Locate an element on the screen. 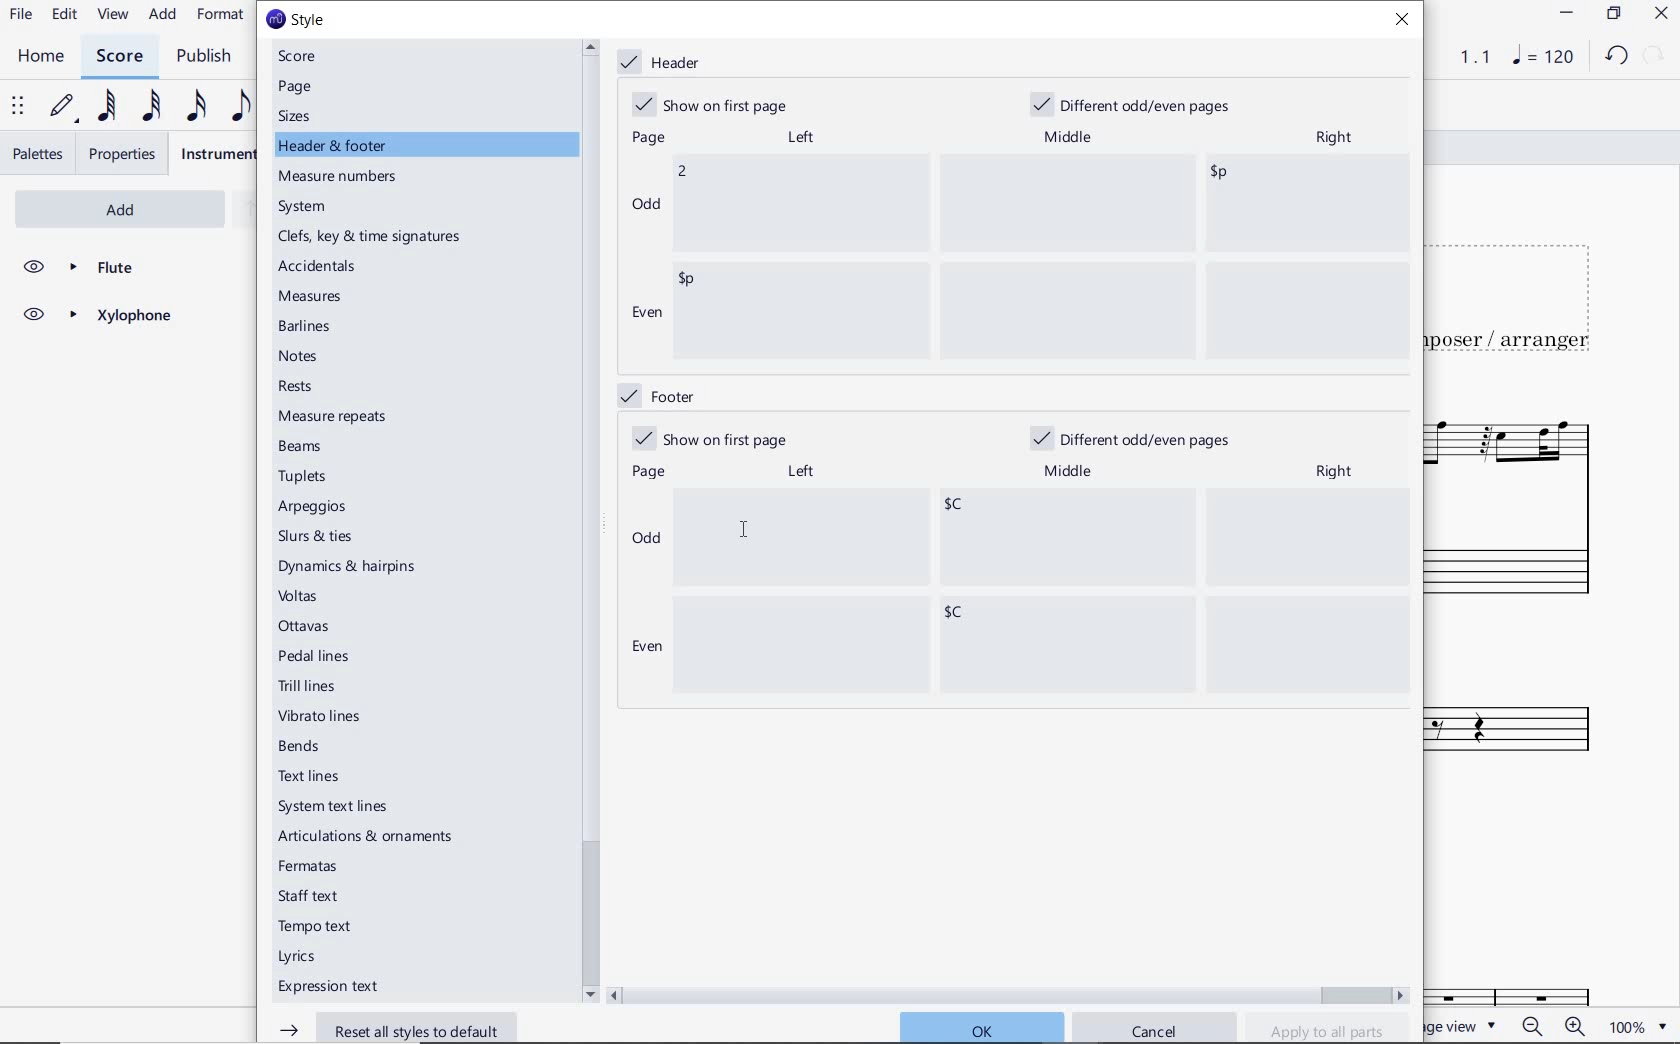 The width and height of the screenshot is (1680, 1044). header marked is located at coordinates (664, 63).